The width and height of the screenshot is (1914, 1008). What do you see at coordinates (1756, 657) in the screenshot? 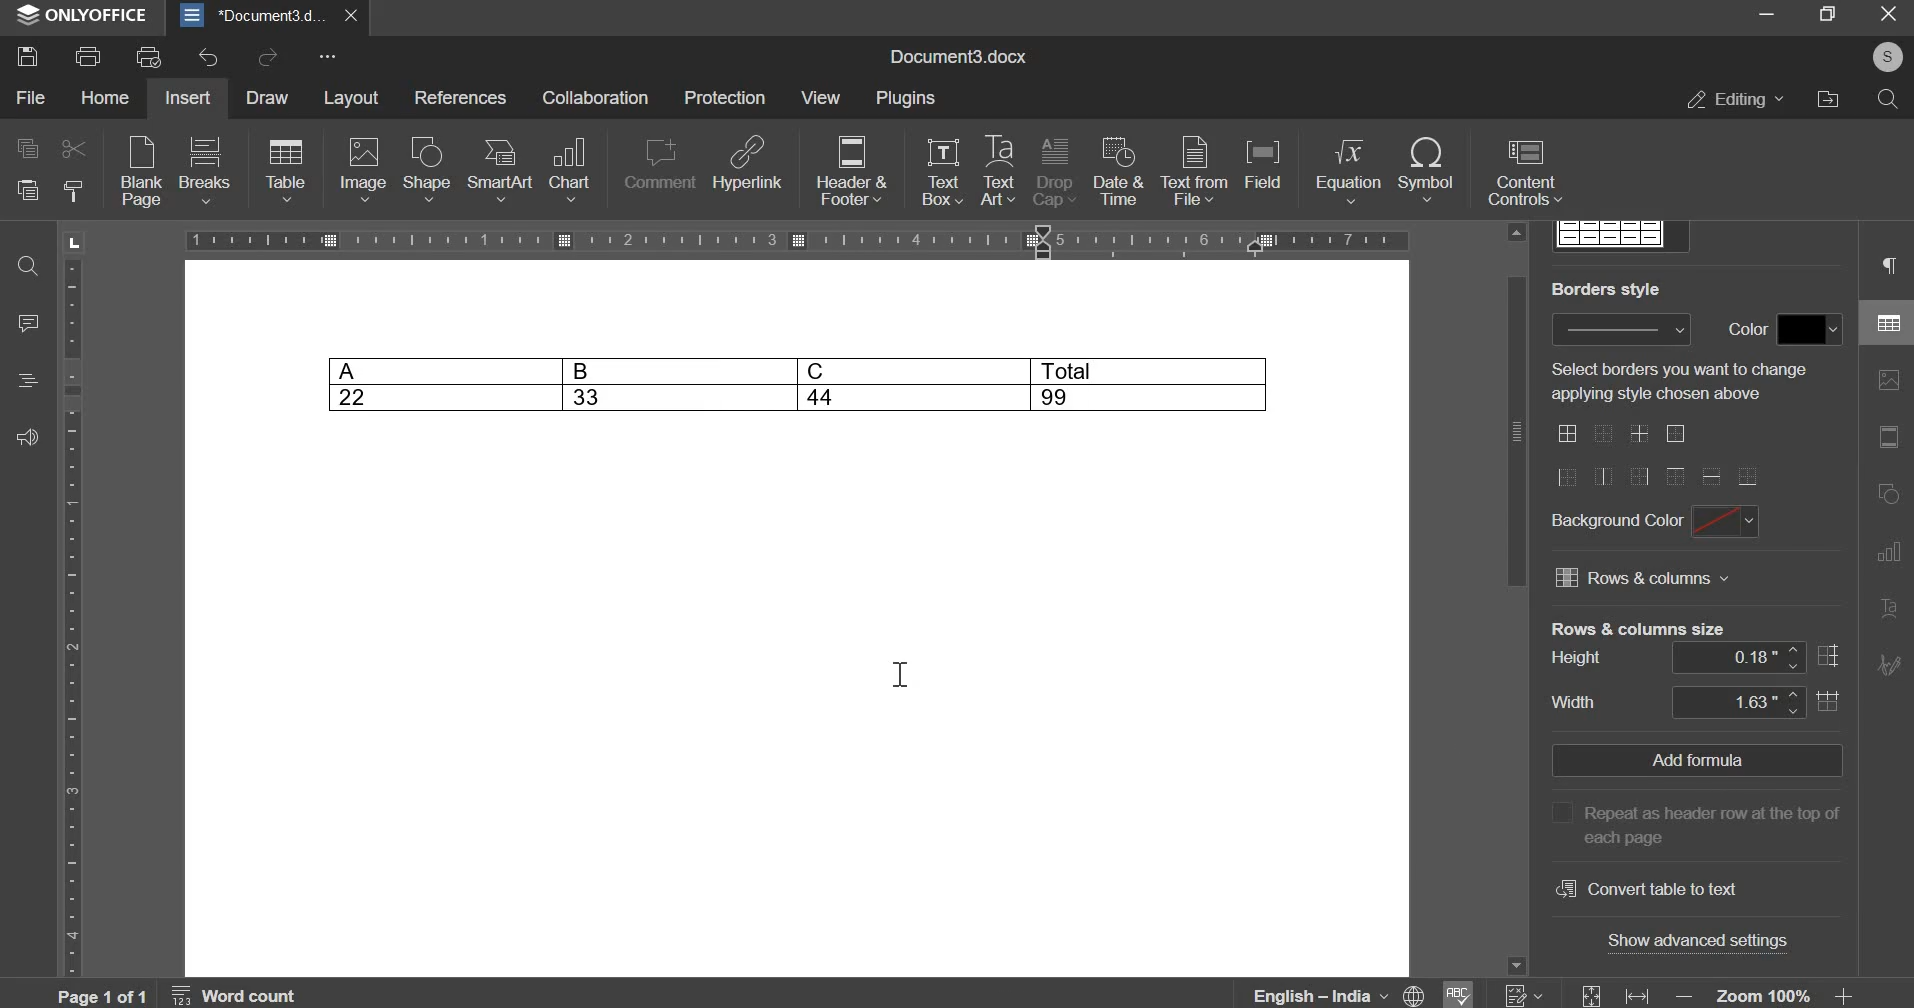
I see `height` at bounding box center [1756, 657].